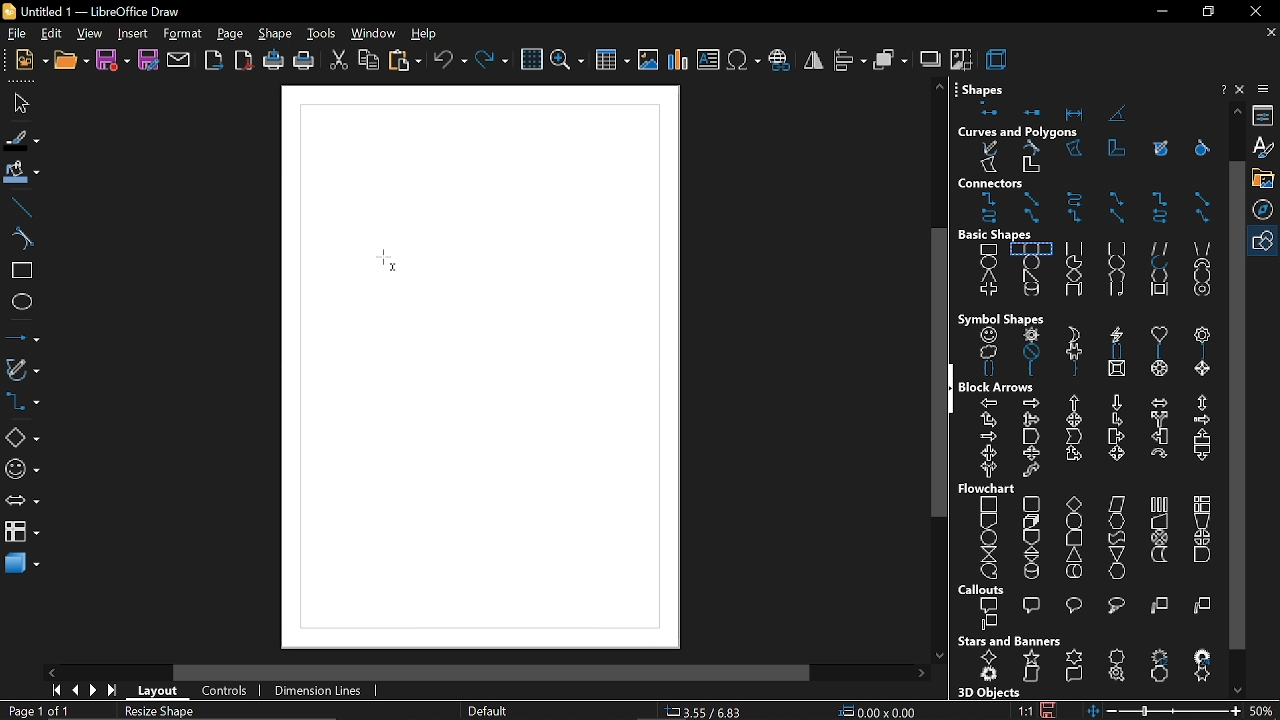 Image resolution: width=1280 pixels, height=720 pixels. What do you see at coordinates (272, 61) in the screenshot?
I see `print directly` at bounding box center [272, 61].